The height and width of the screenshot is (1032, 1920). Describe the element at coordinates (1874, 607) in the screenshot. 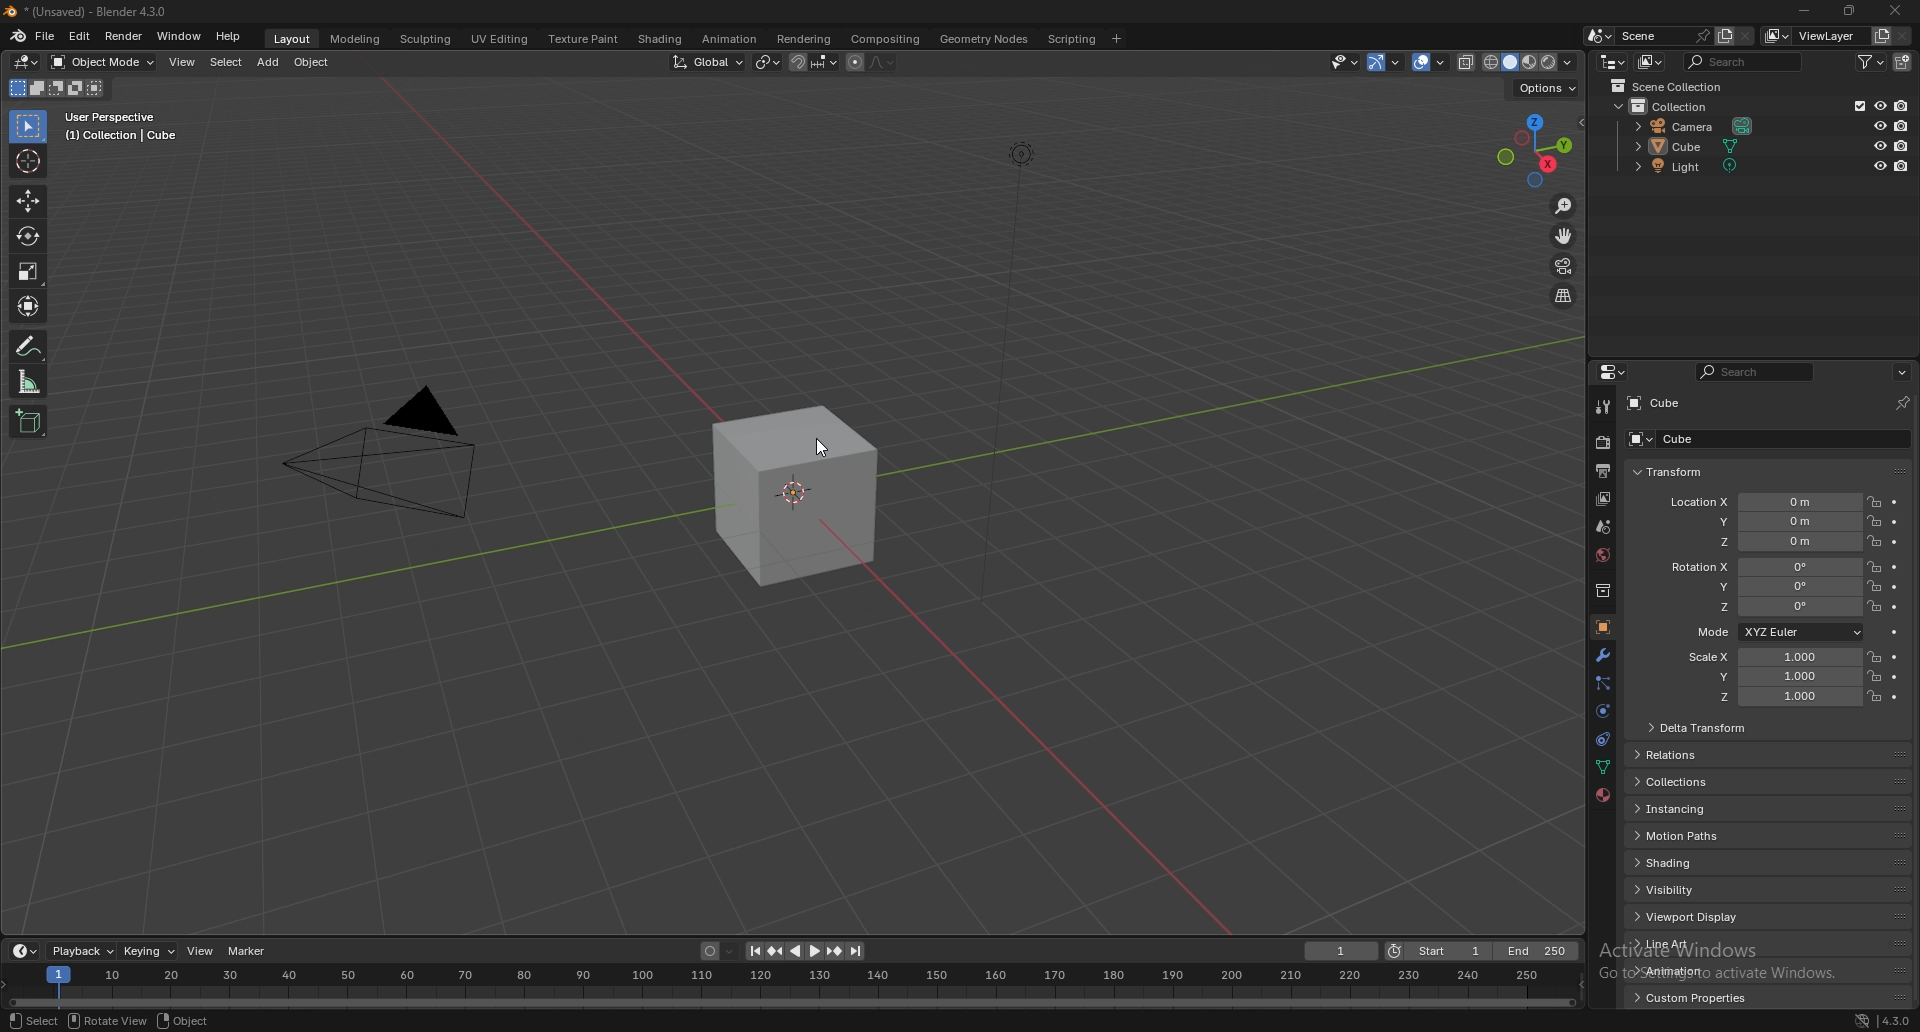

I see `lock` at that location.